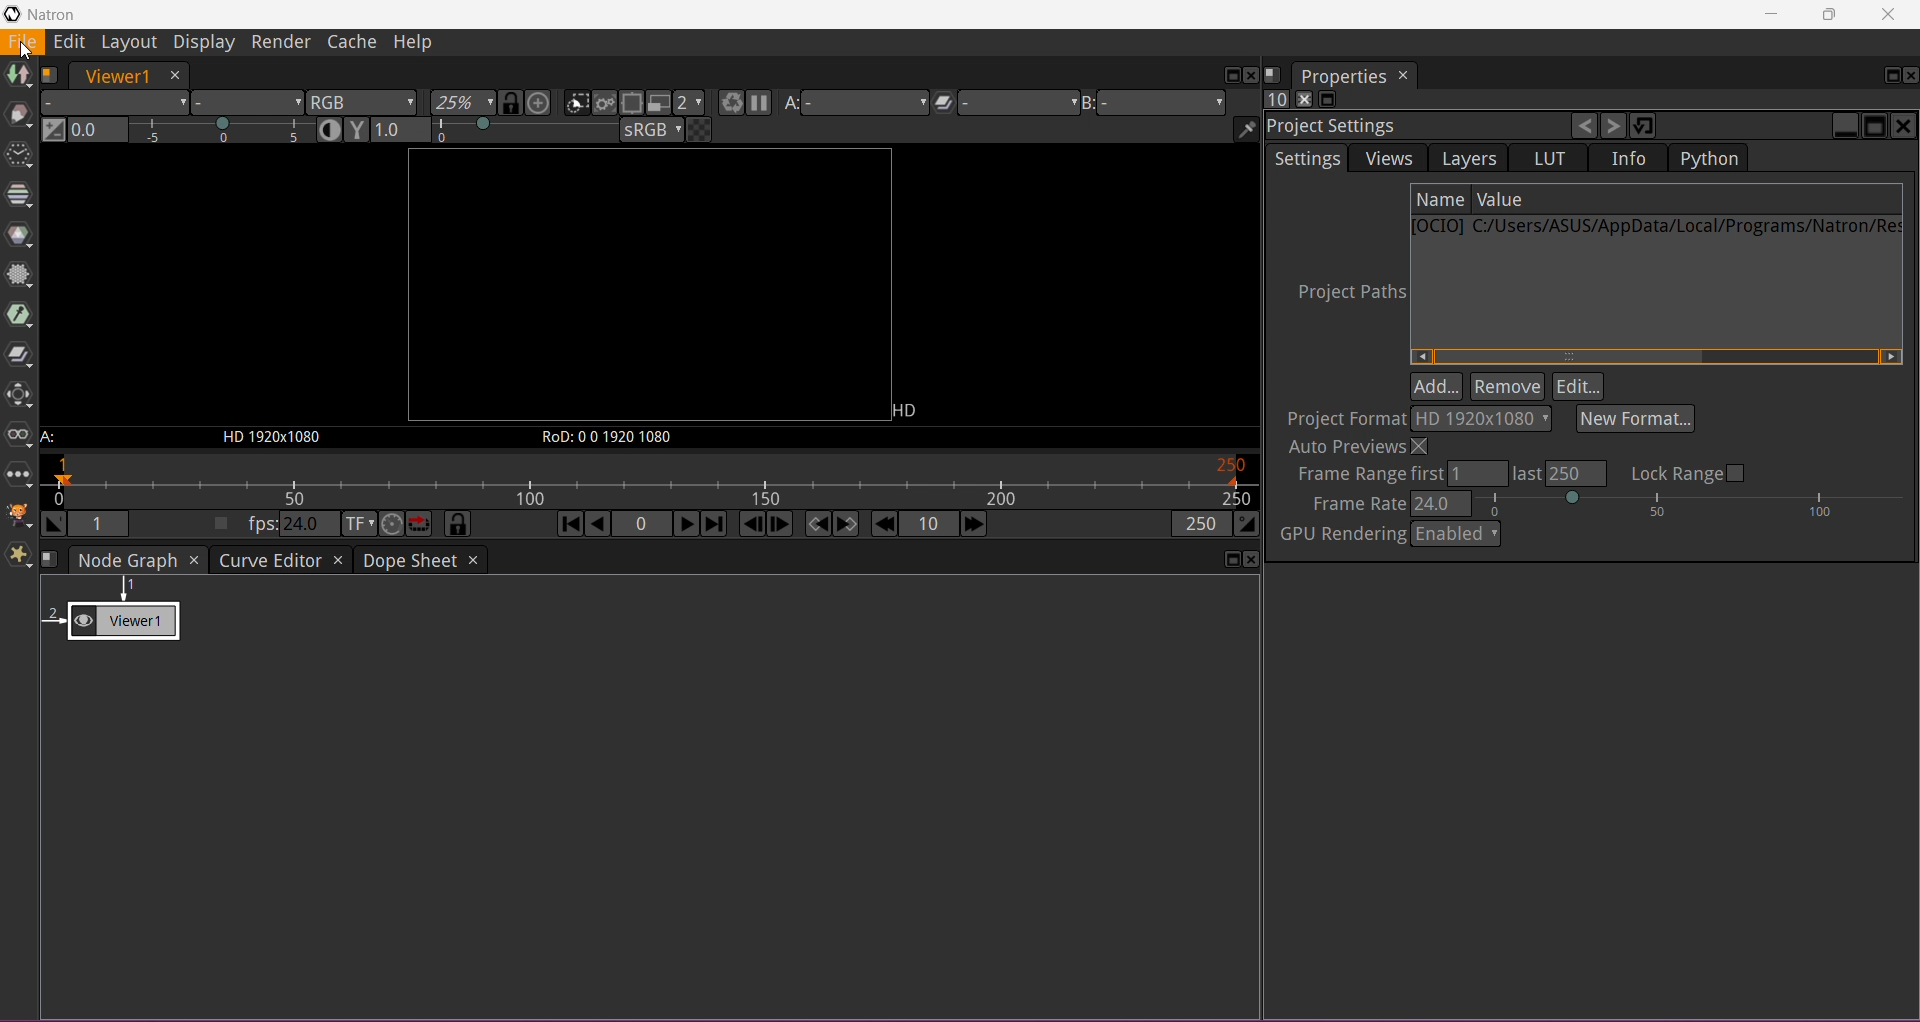  Describe the element at coordinates (1229, 561) in the screenshot. I see `Float pane` at that location.